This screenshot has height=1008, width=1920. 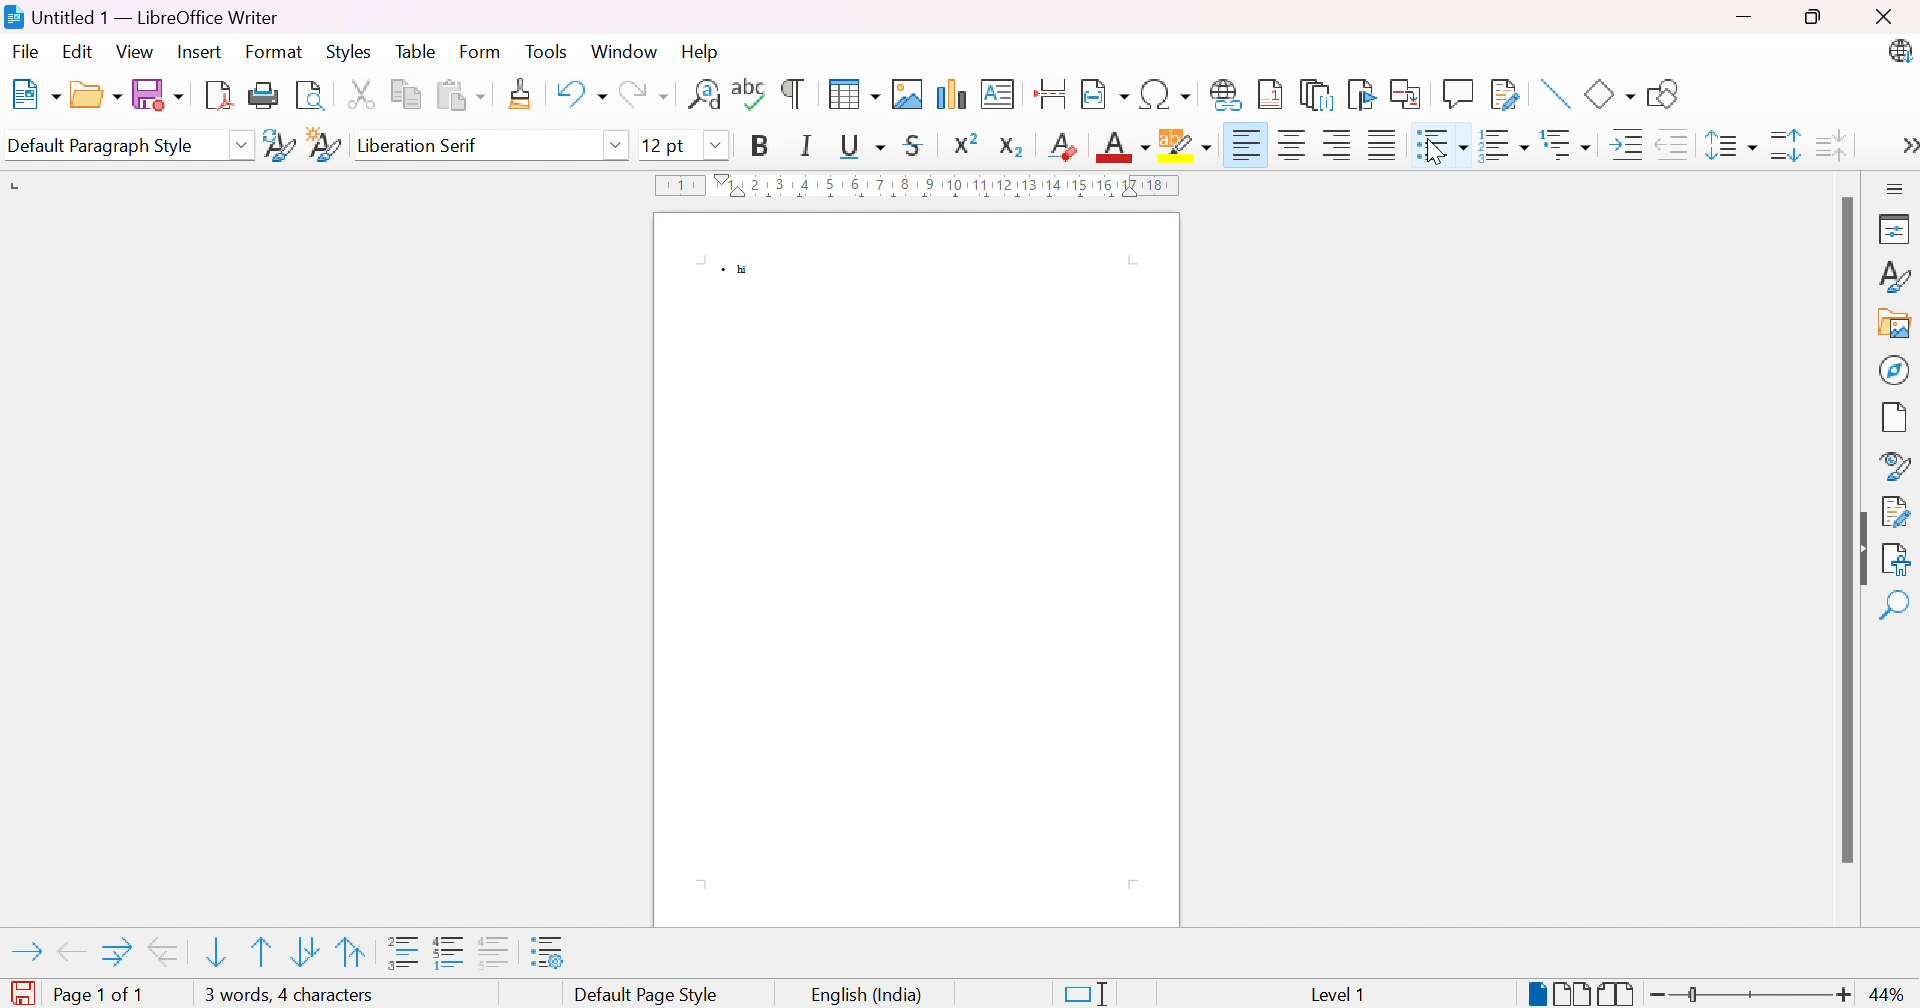 I want to click on Insert special characters, so click(x=1164, y=95).